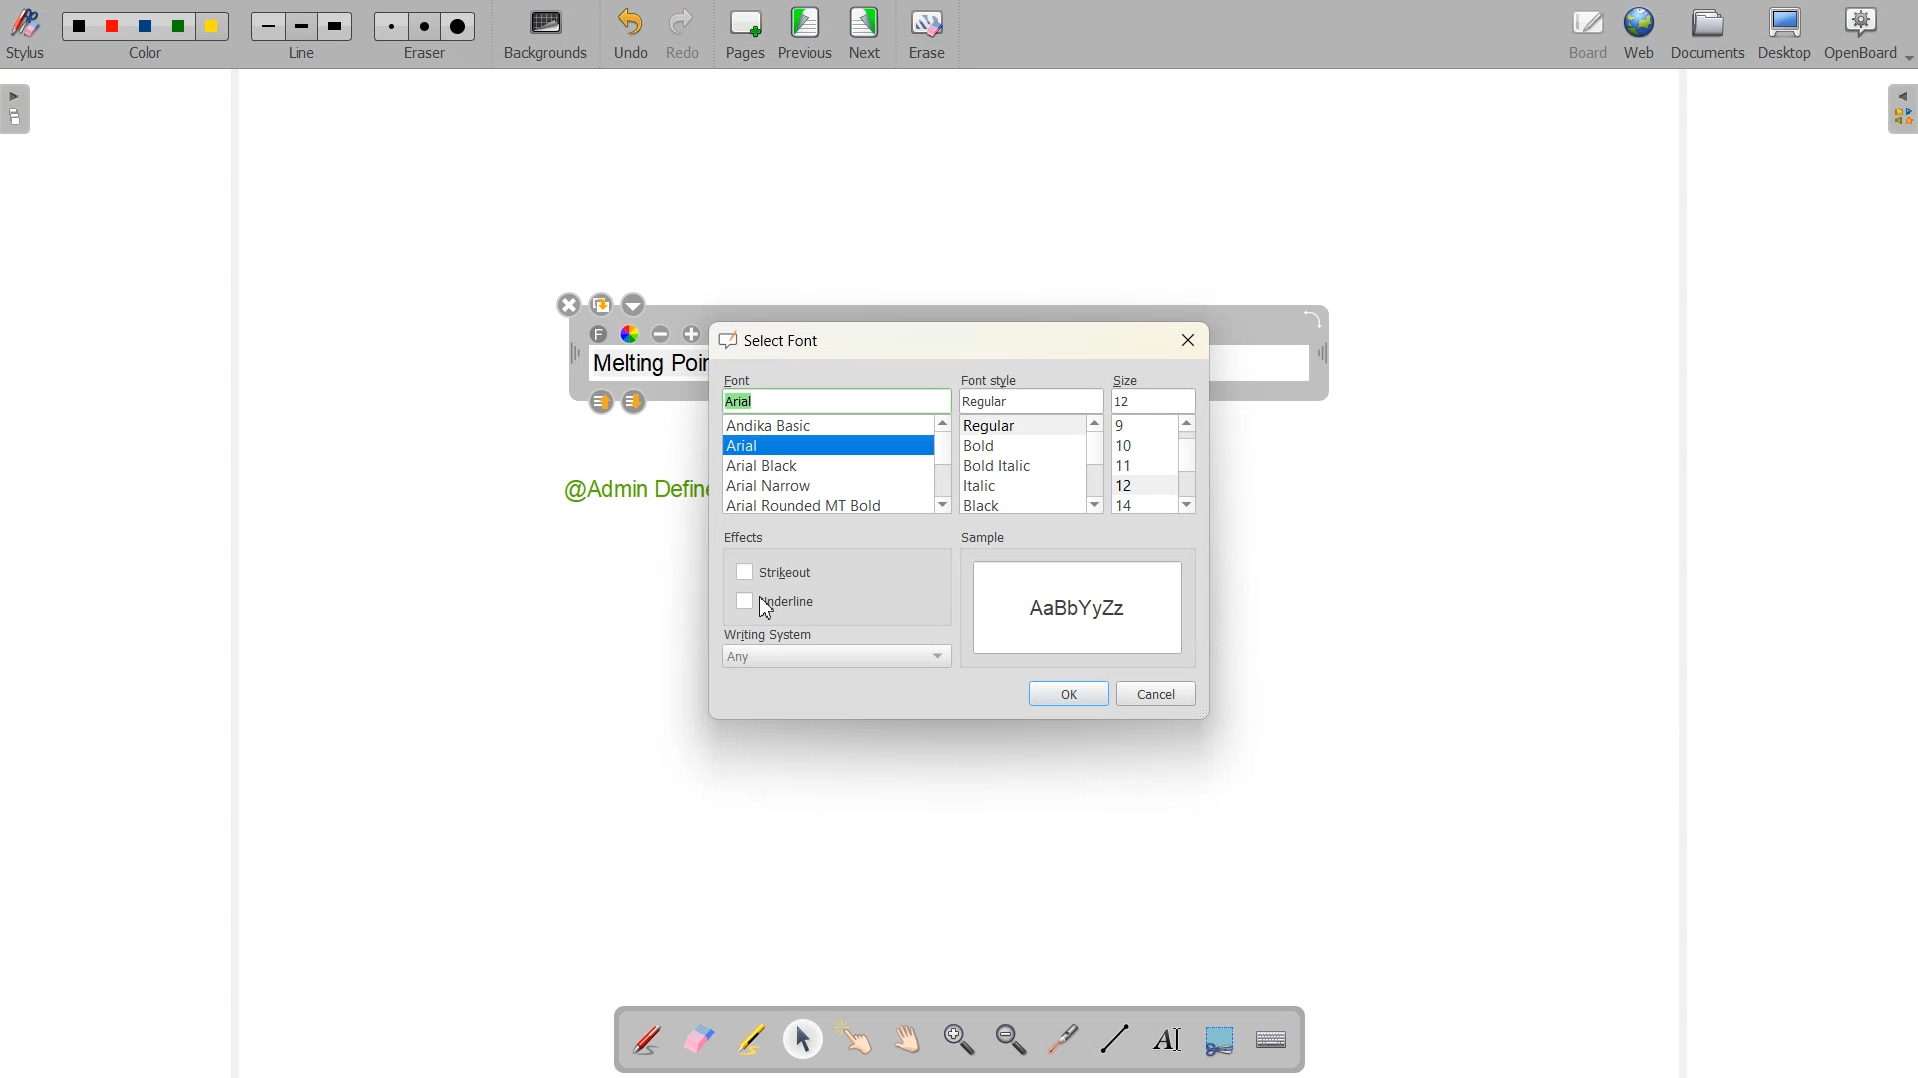 The image size is (1918, 1078). I want to click on Line, so click(301, 35).